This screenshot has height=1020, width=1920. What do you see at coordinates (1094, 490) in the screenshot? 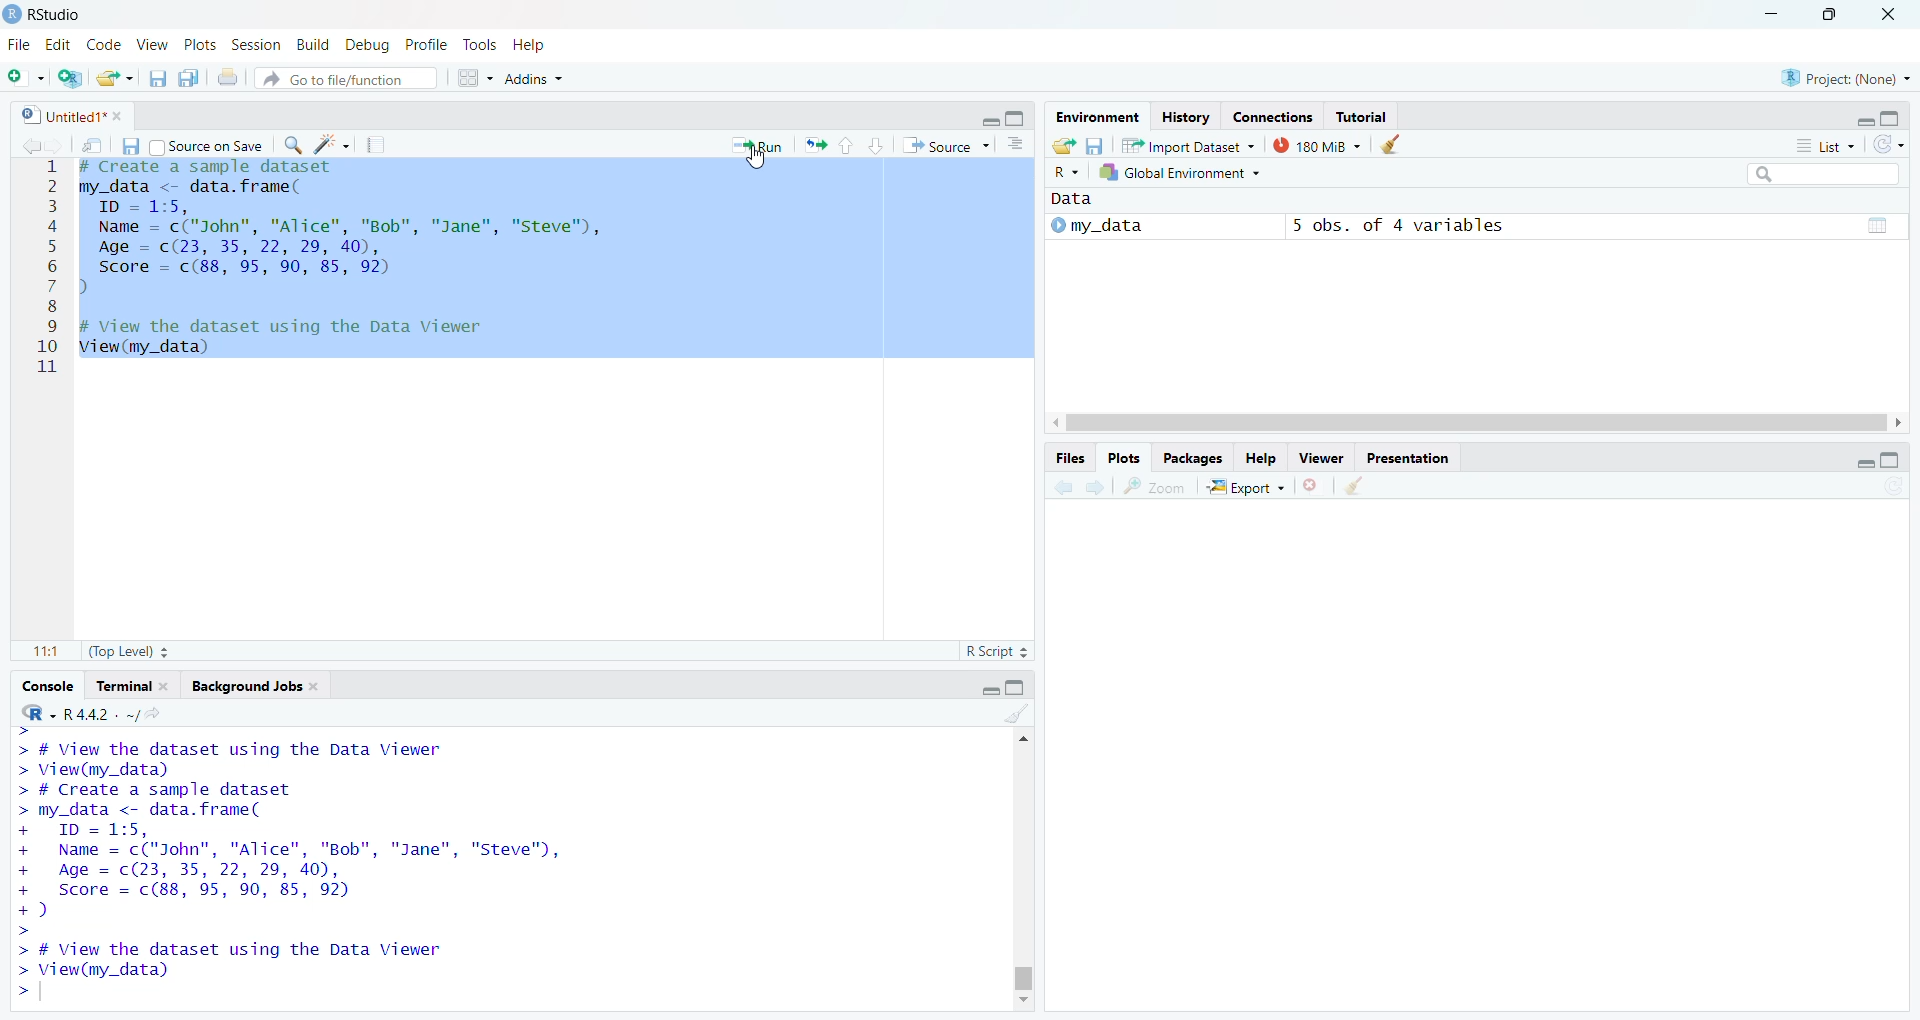
I see `Forward` at bounding box center [1094, 490].